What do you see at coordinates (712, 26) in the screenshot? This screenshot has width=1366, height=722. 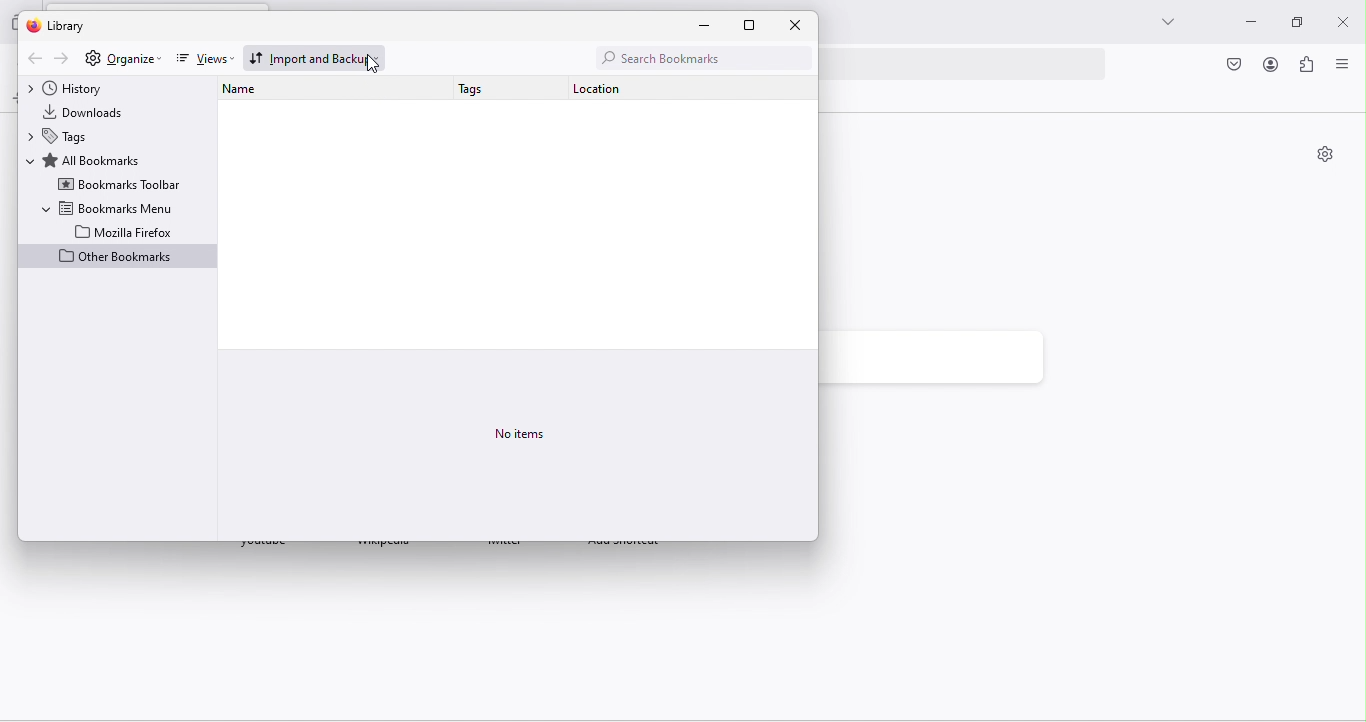 I see `minimize` at bounding box center [712, 26].